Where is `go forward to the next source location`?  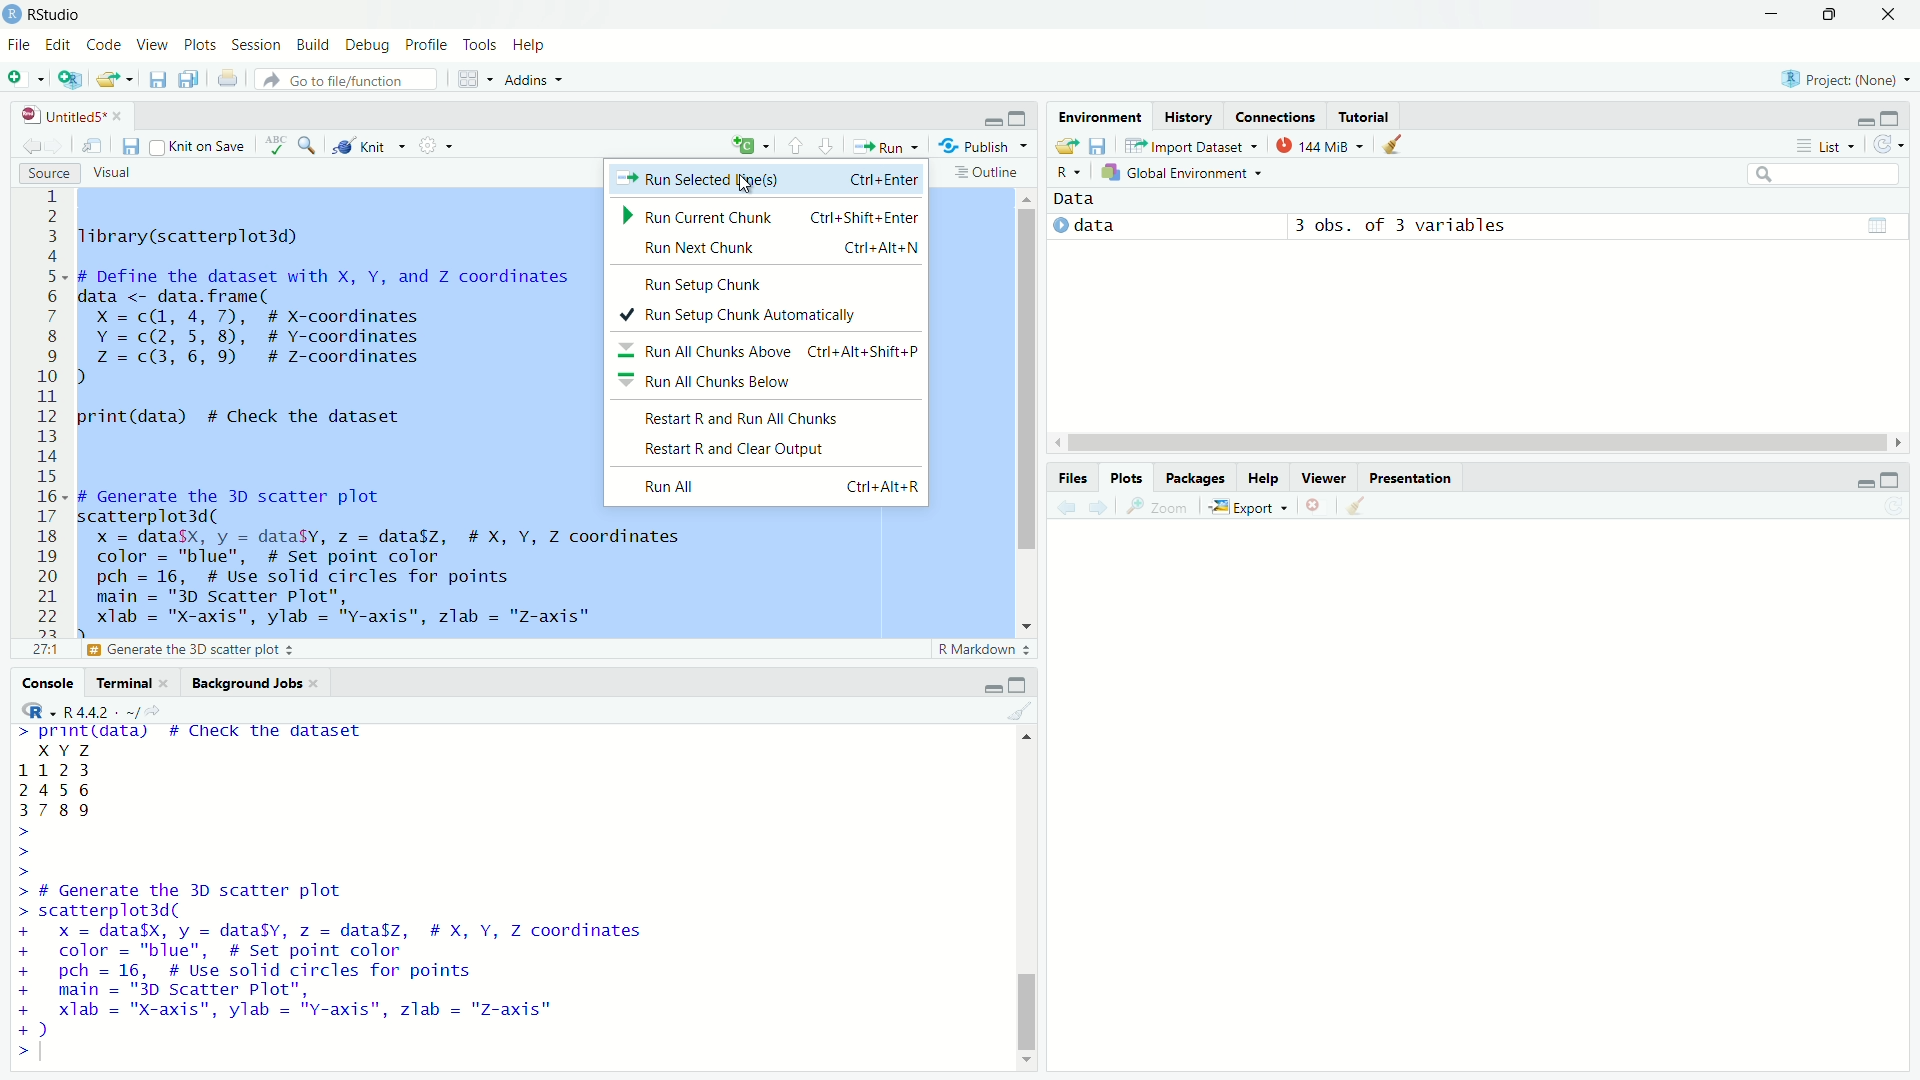 go forward to the next source location is located at coordinates (58, 147).